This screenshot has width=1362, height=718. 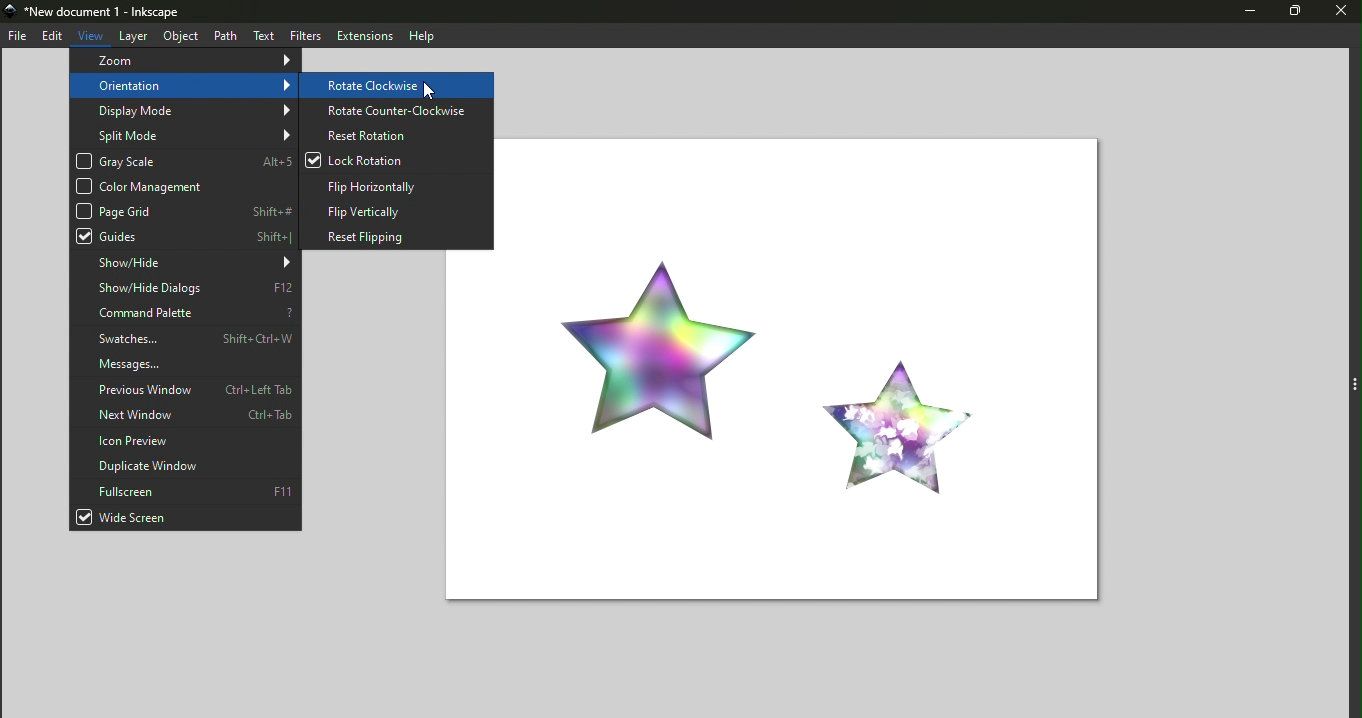 I want to click on Show/Hide, so click(x=184, y=263).